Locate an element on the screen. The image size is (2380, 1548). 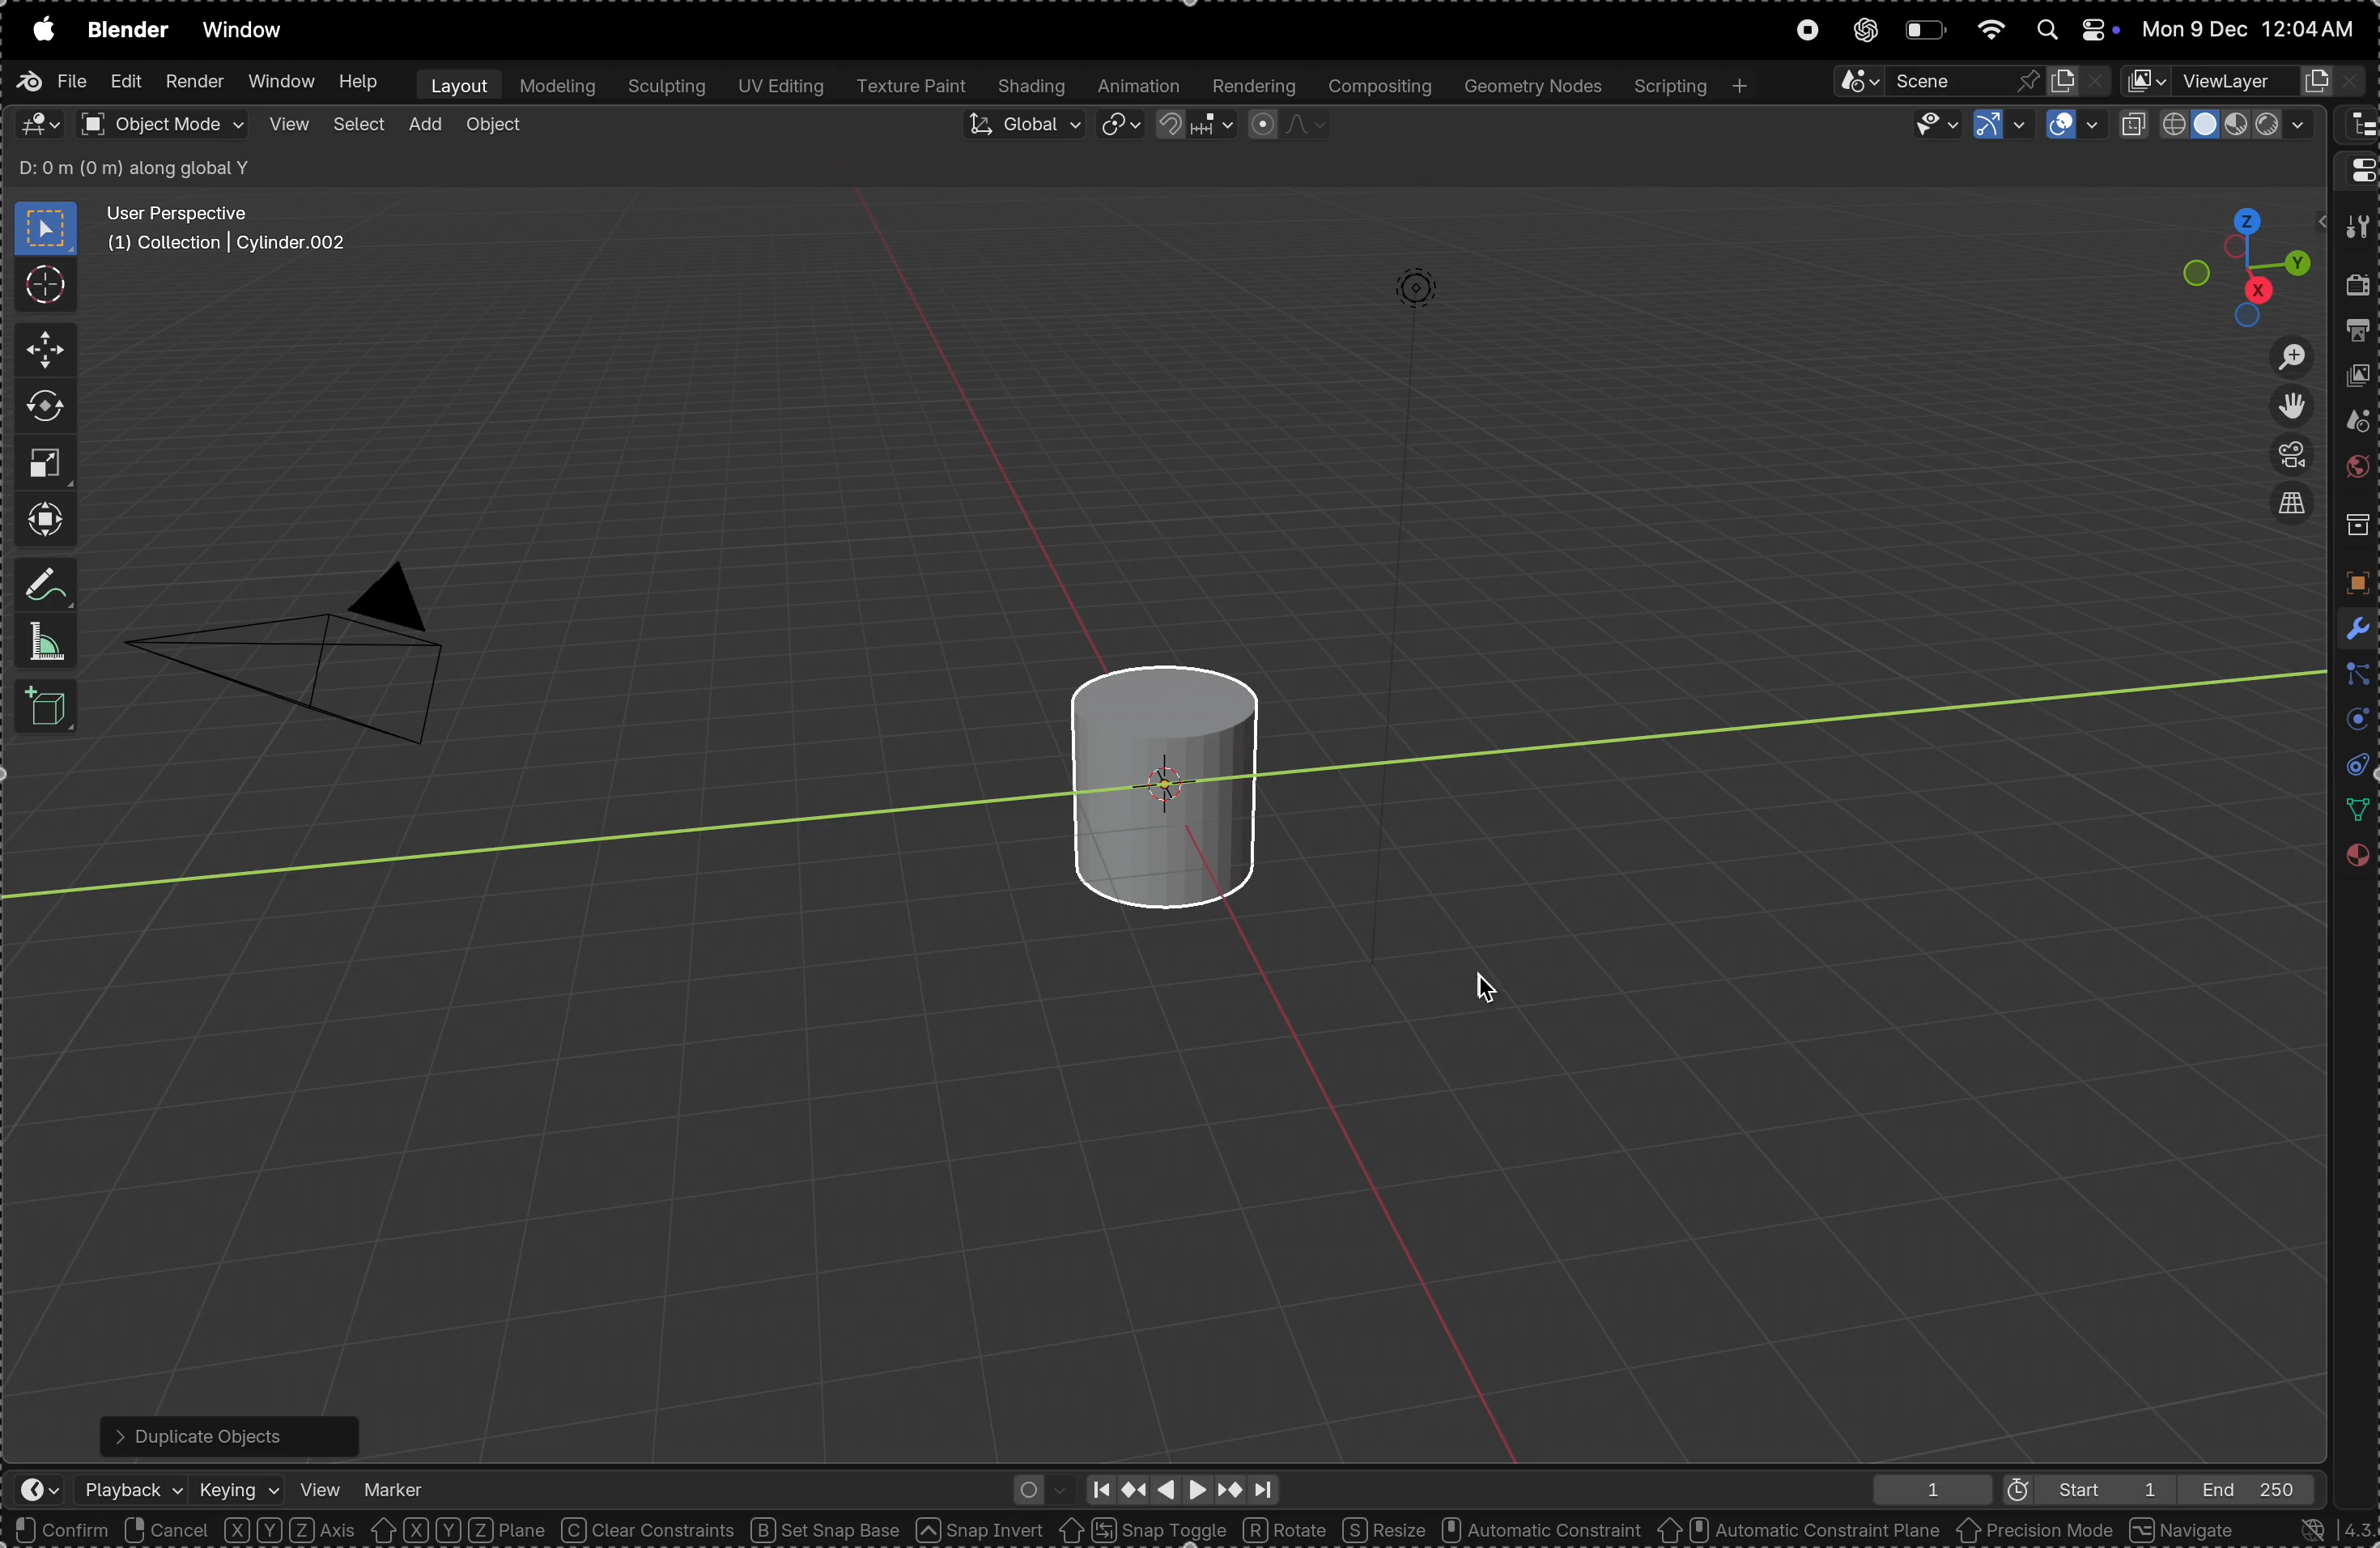
render is located at coordinates (194, 82).